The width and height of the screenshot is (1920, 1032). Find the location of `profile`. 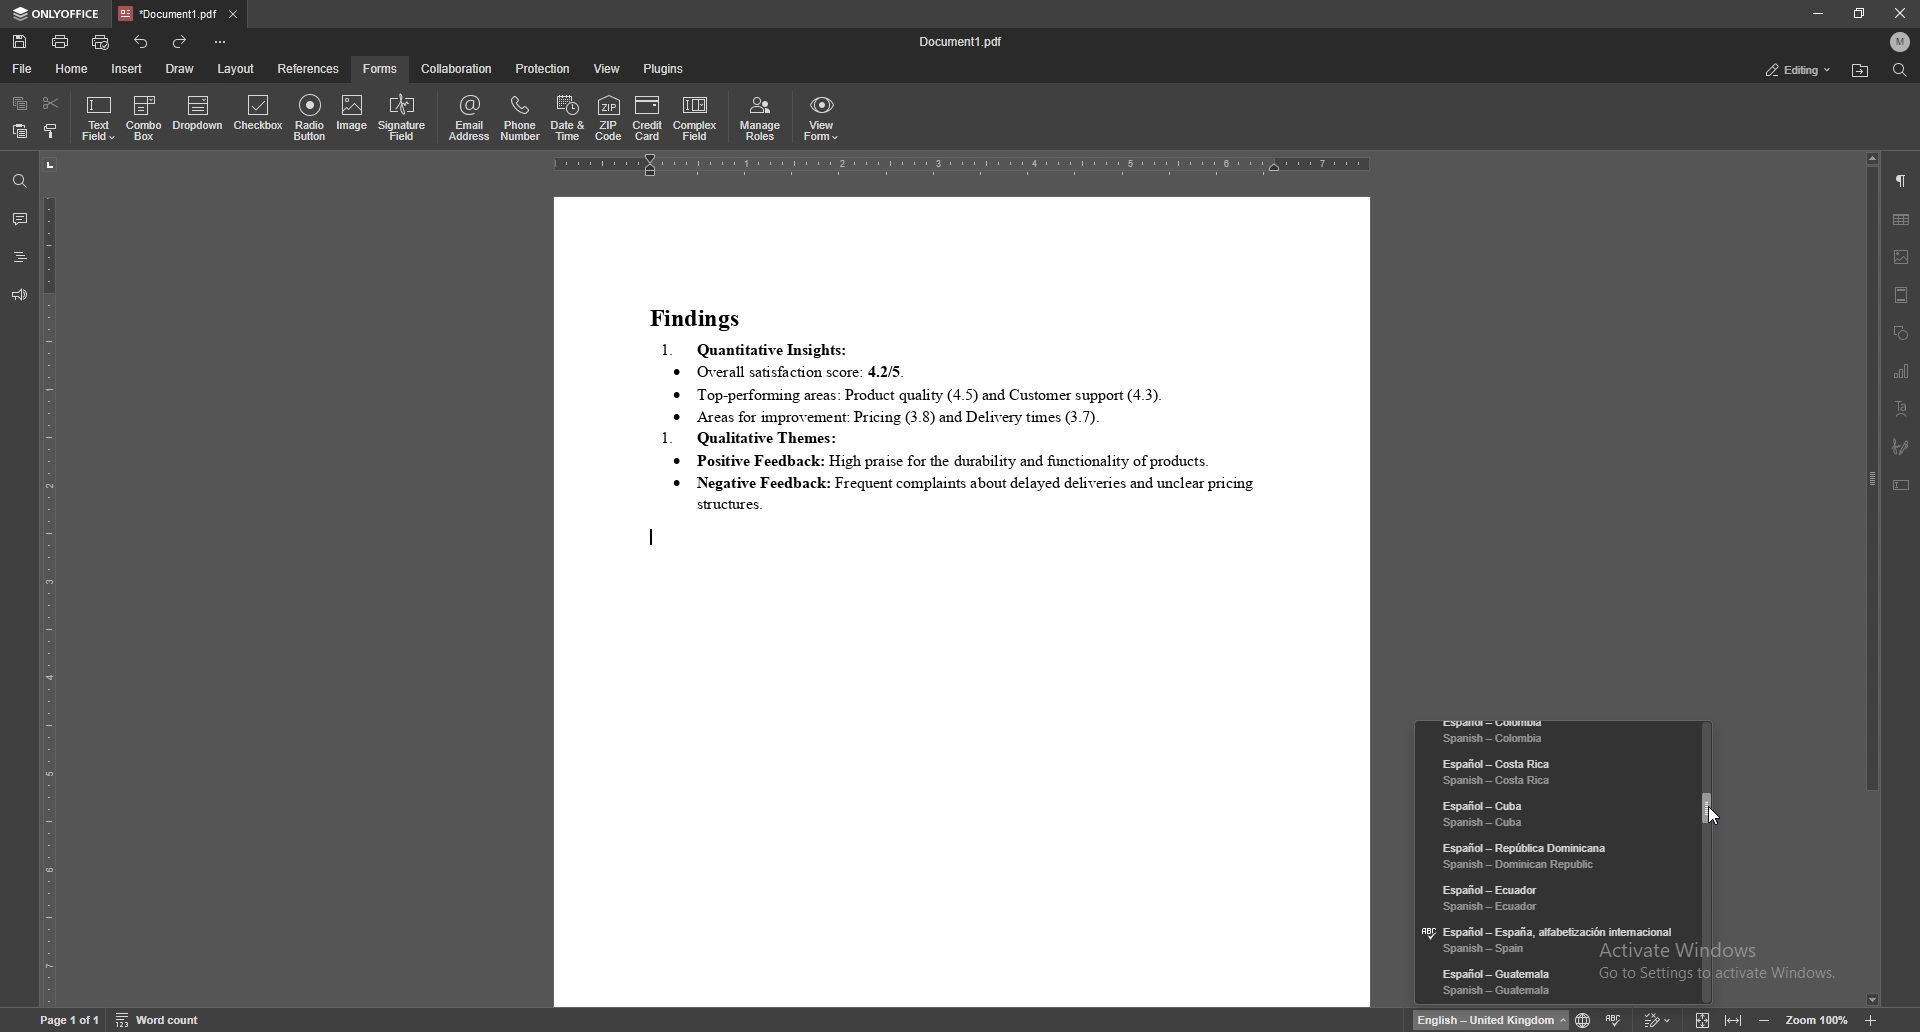

profile is located at coordinates (1900, 40).